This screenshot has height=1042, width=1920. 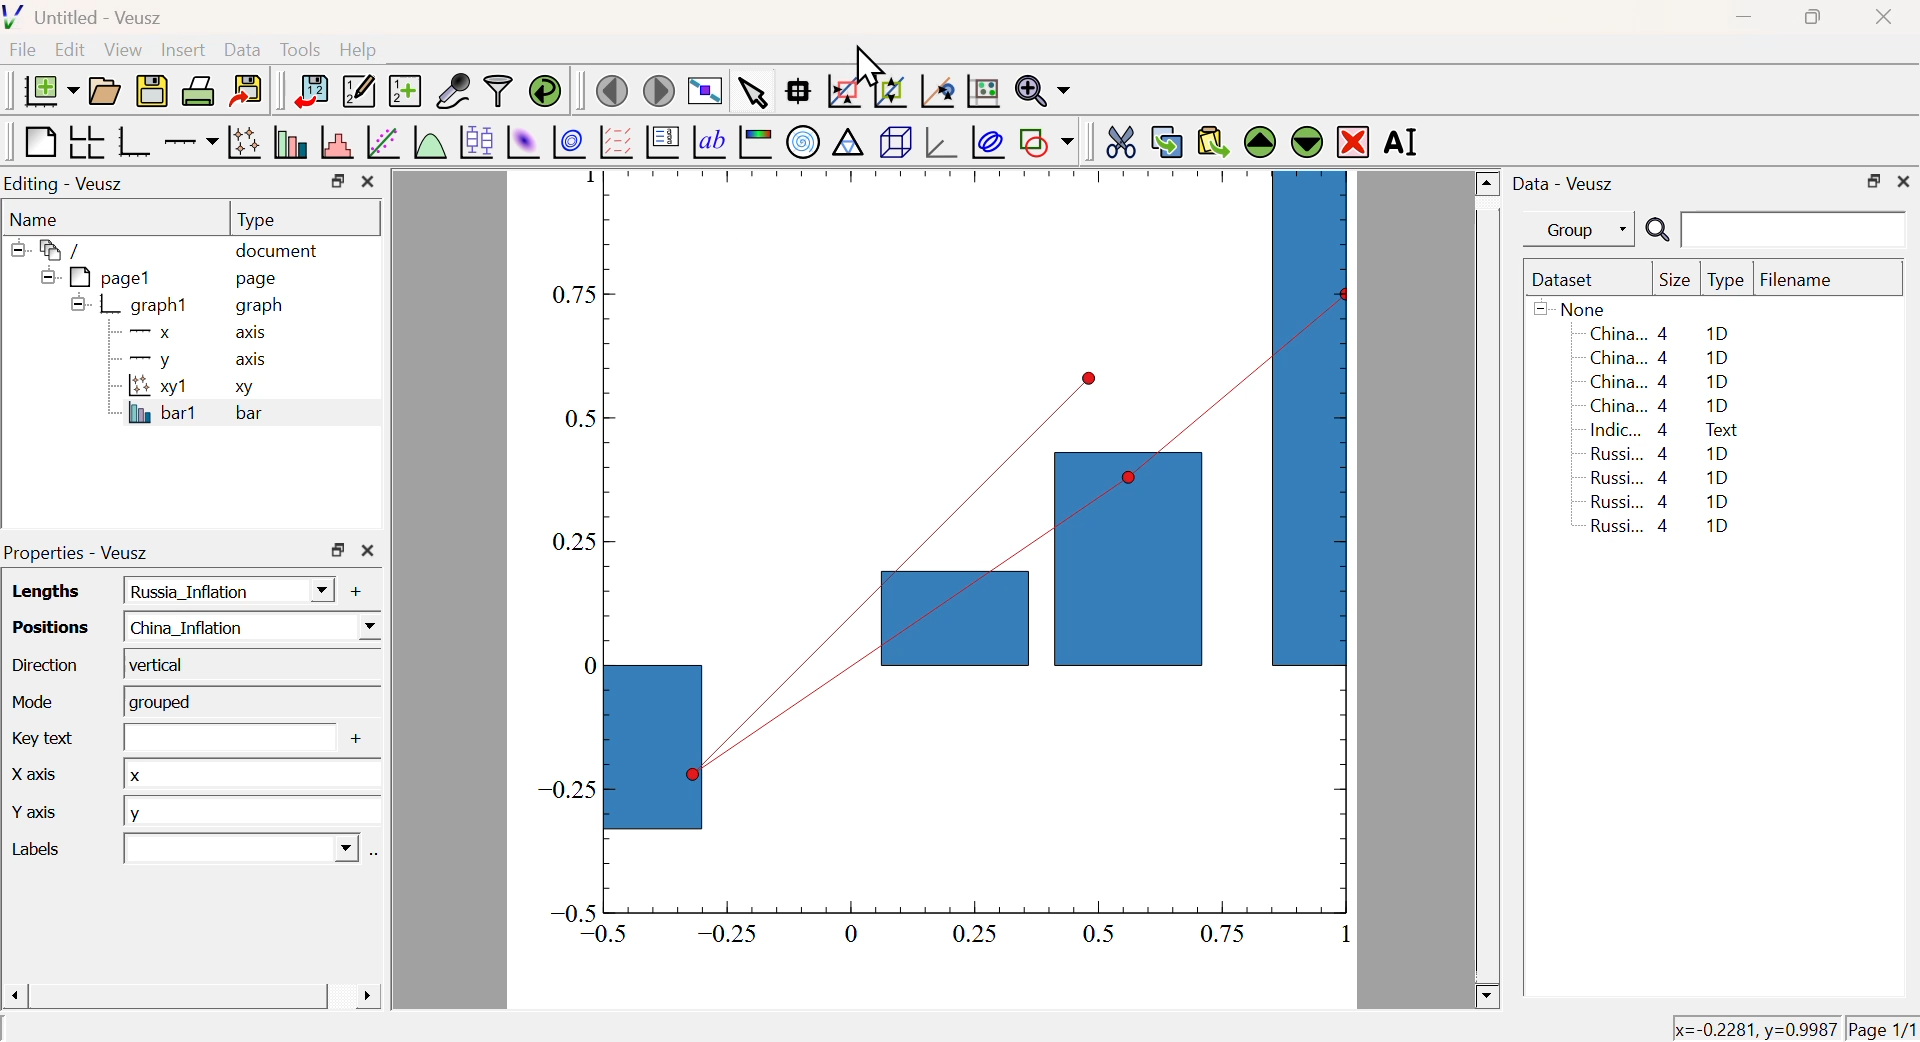 What do you see at coordinates (85, 141) in the screenshot?
I see `Arrange graph in grid` at bounding box center [85, 141].